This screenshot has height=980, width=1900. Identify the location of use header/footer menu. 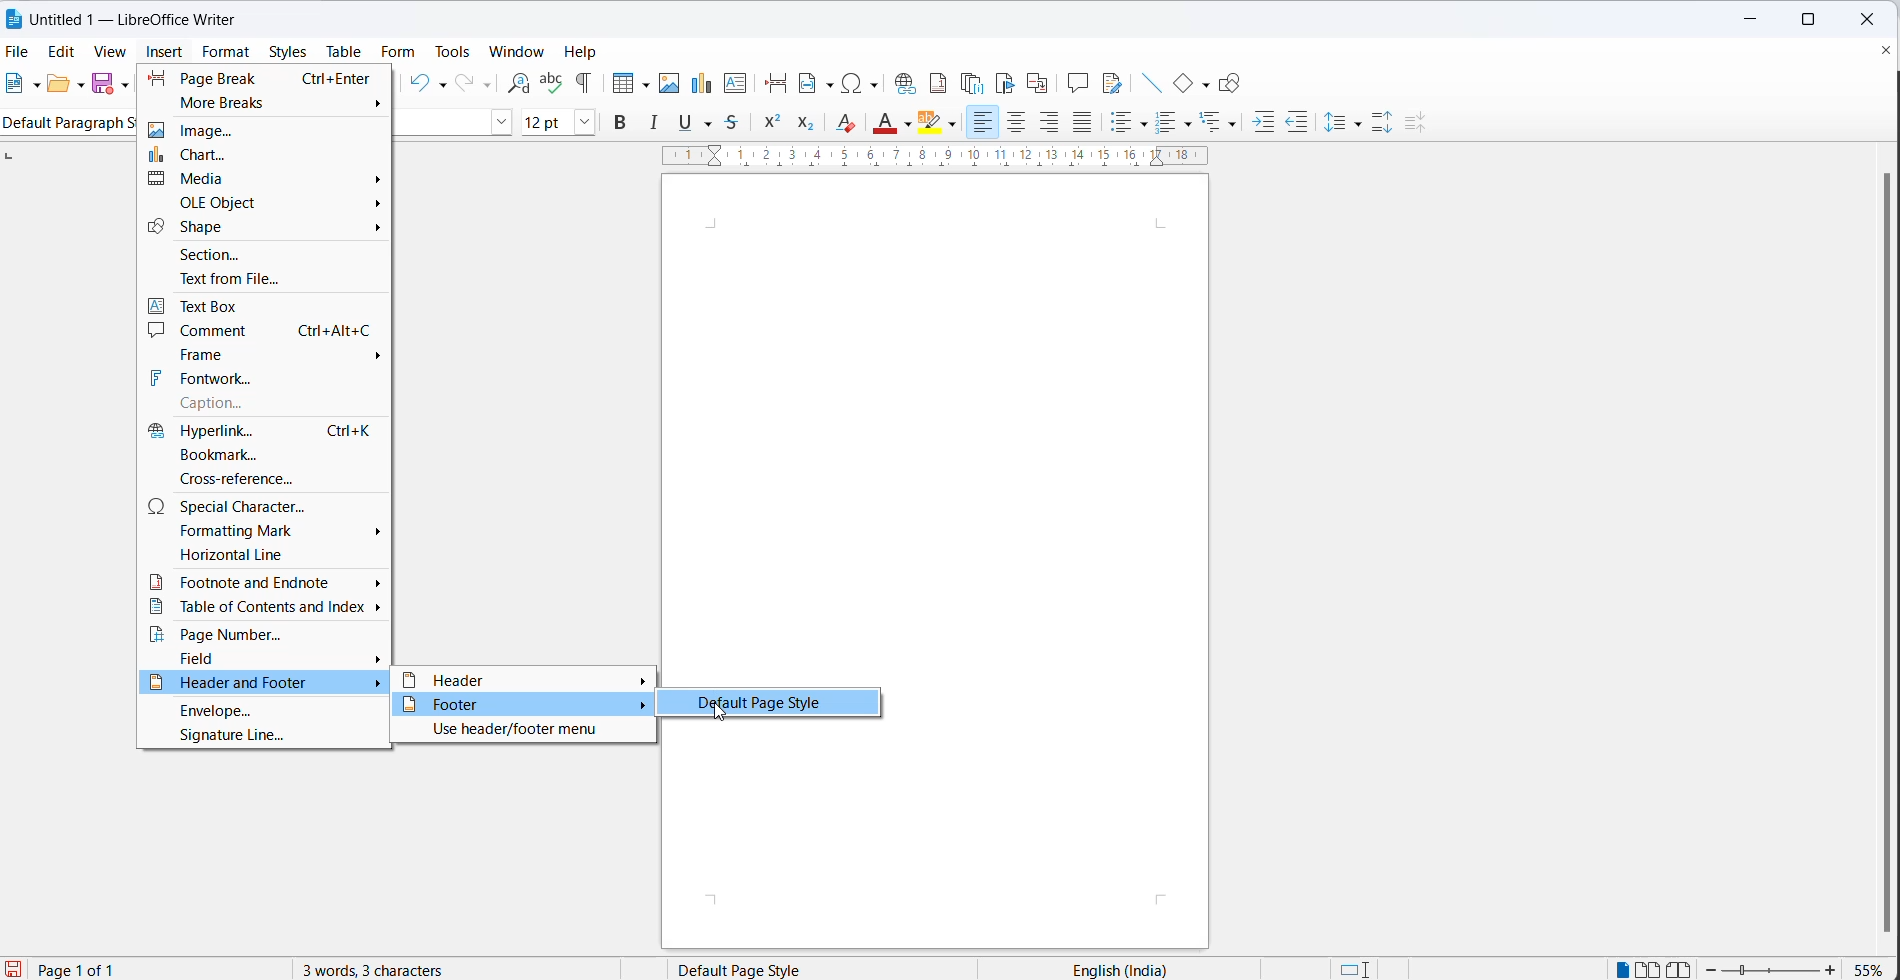
(526, 732).